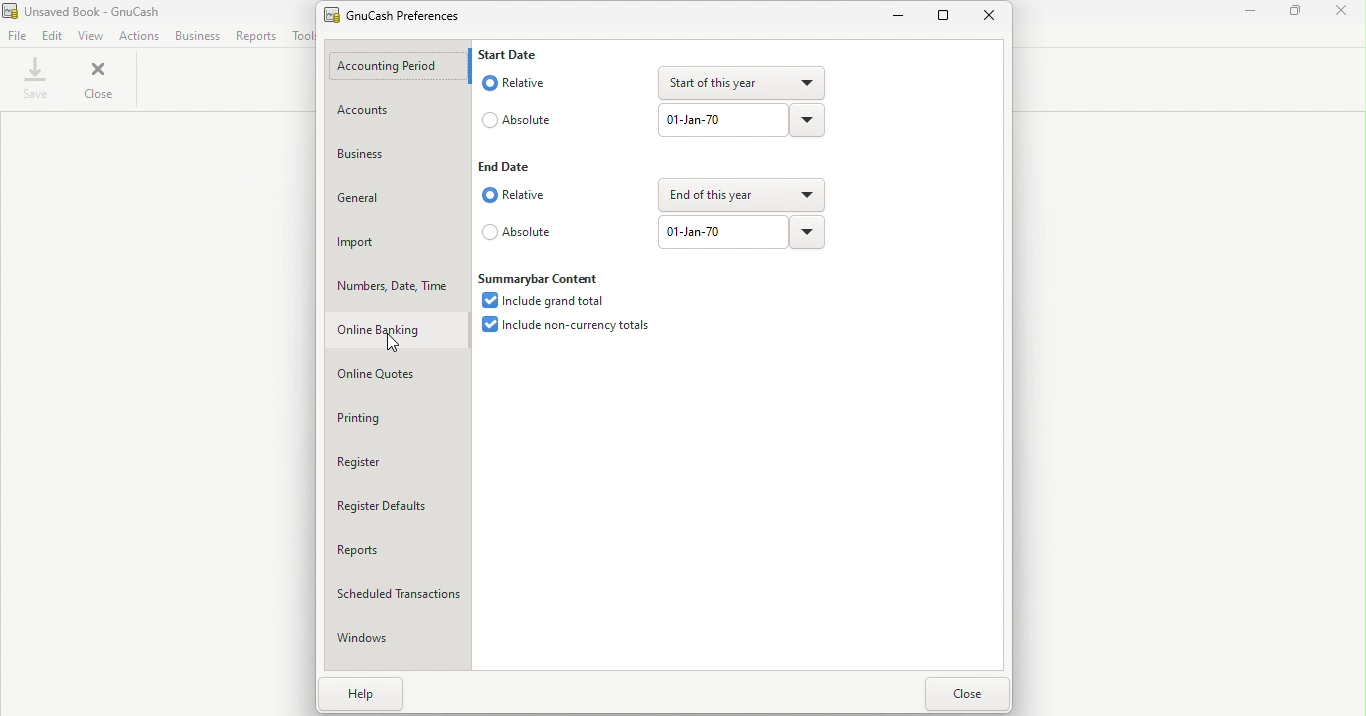 The image size is (1366, 716). I want to click on Include non-currency totals, so click(563, 325).